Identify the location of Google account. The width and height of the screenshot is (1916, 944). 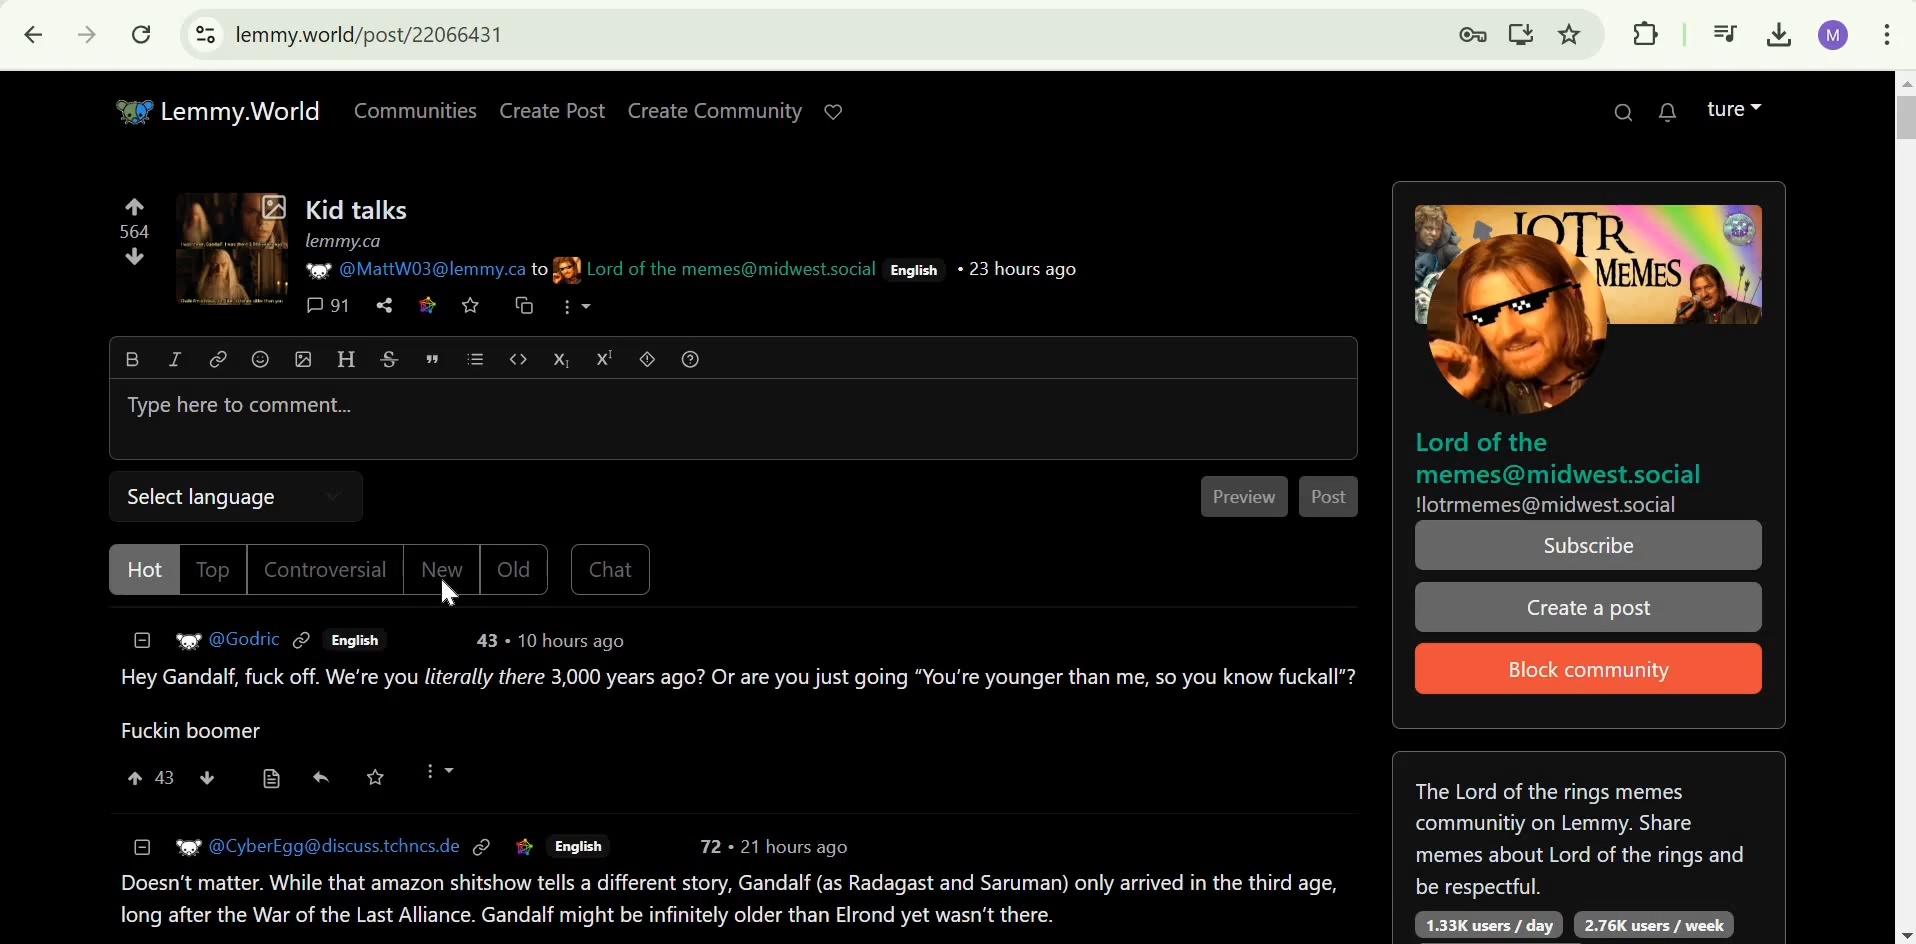
(1833, 35).